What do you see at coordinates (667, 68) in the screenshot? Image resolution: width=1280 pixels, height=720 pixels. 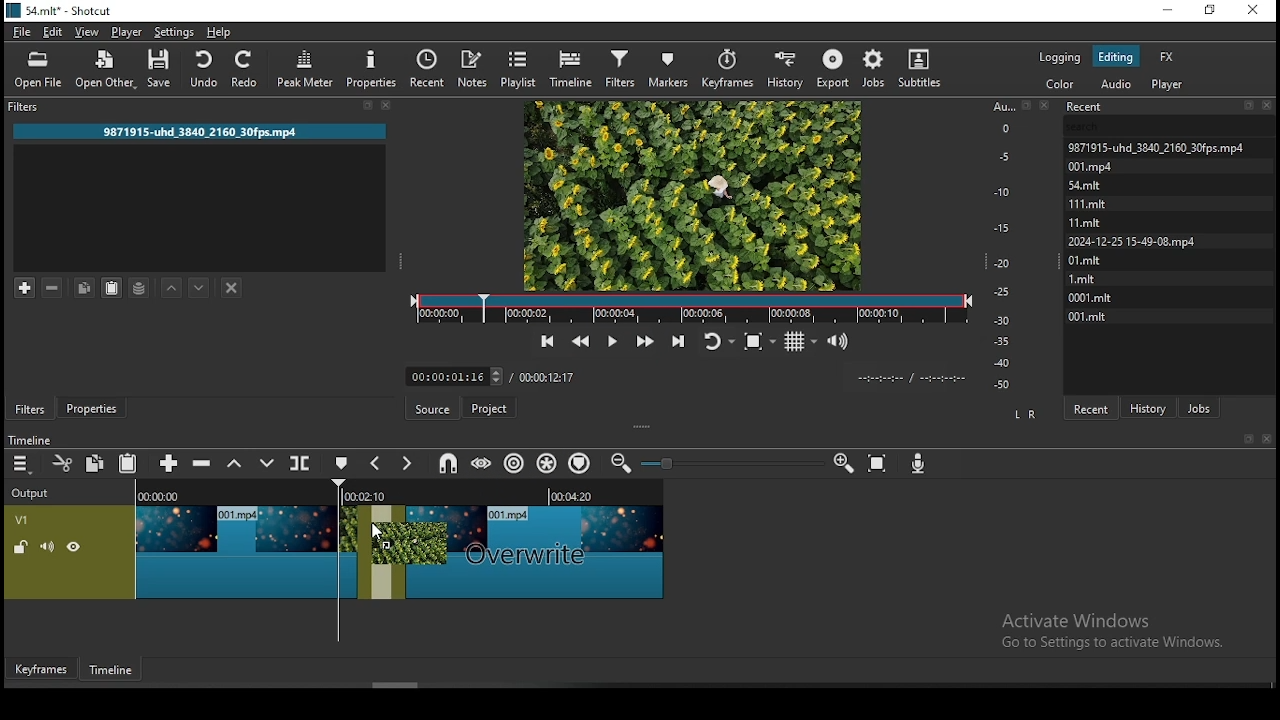 I see `markers` at bounding box center [667, 68].